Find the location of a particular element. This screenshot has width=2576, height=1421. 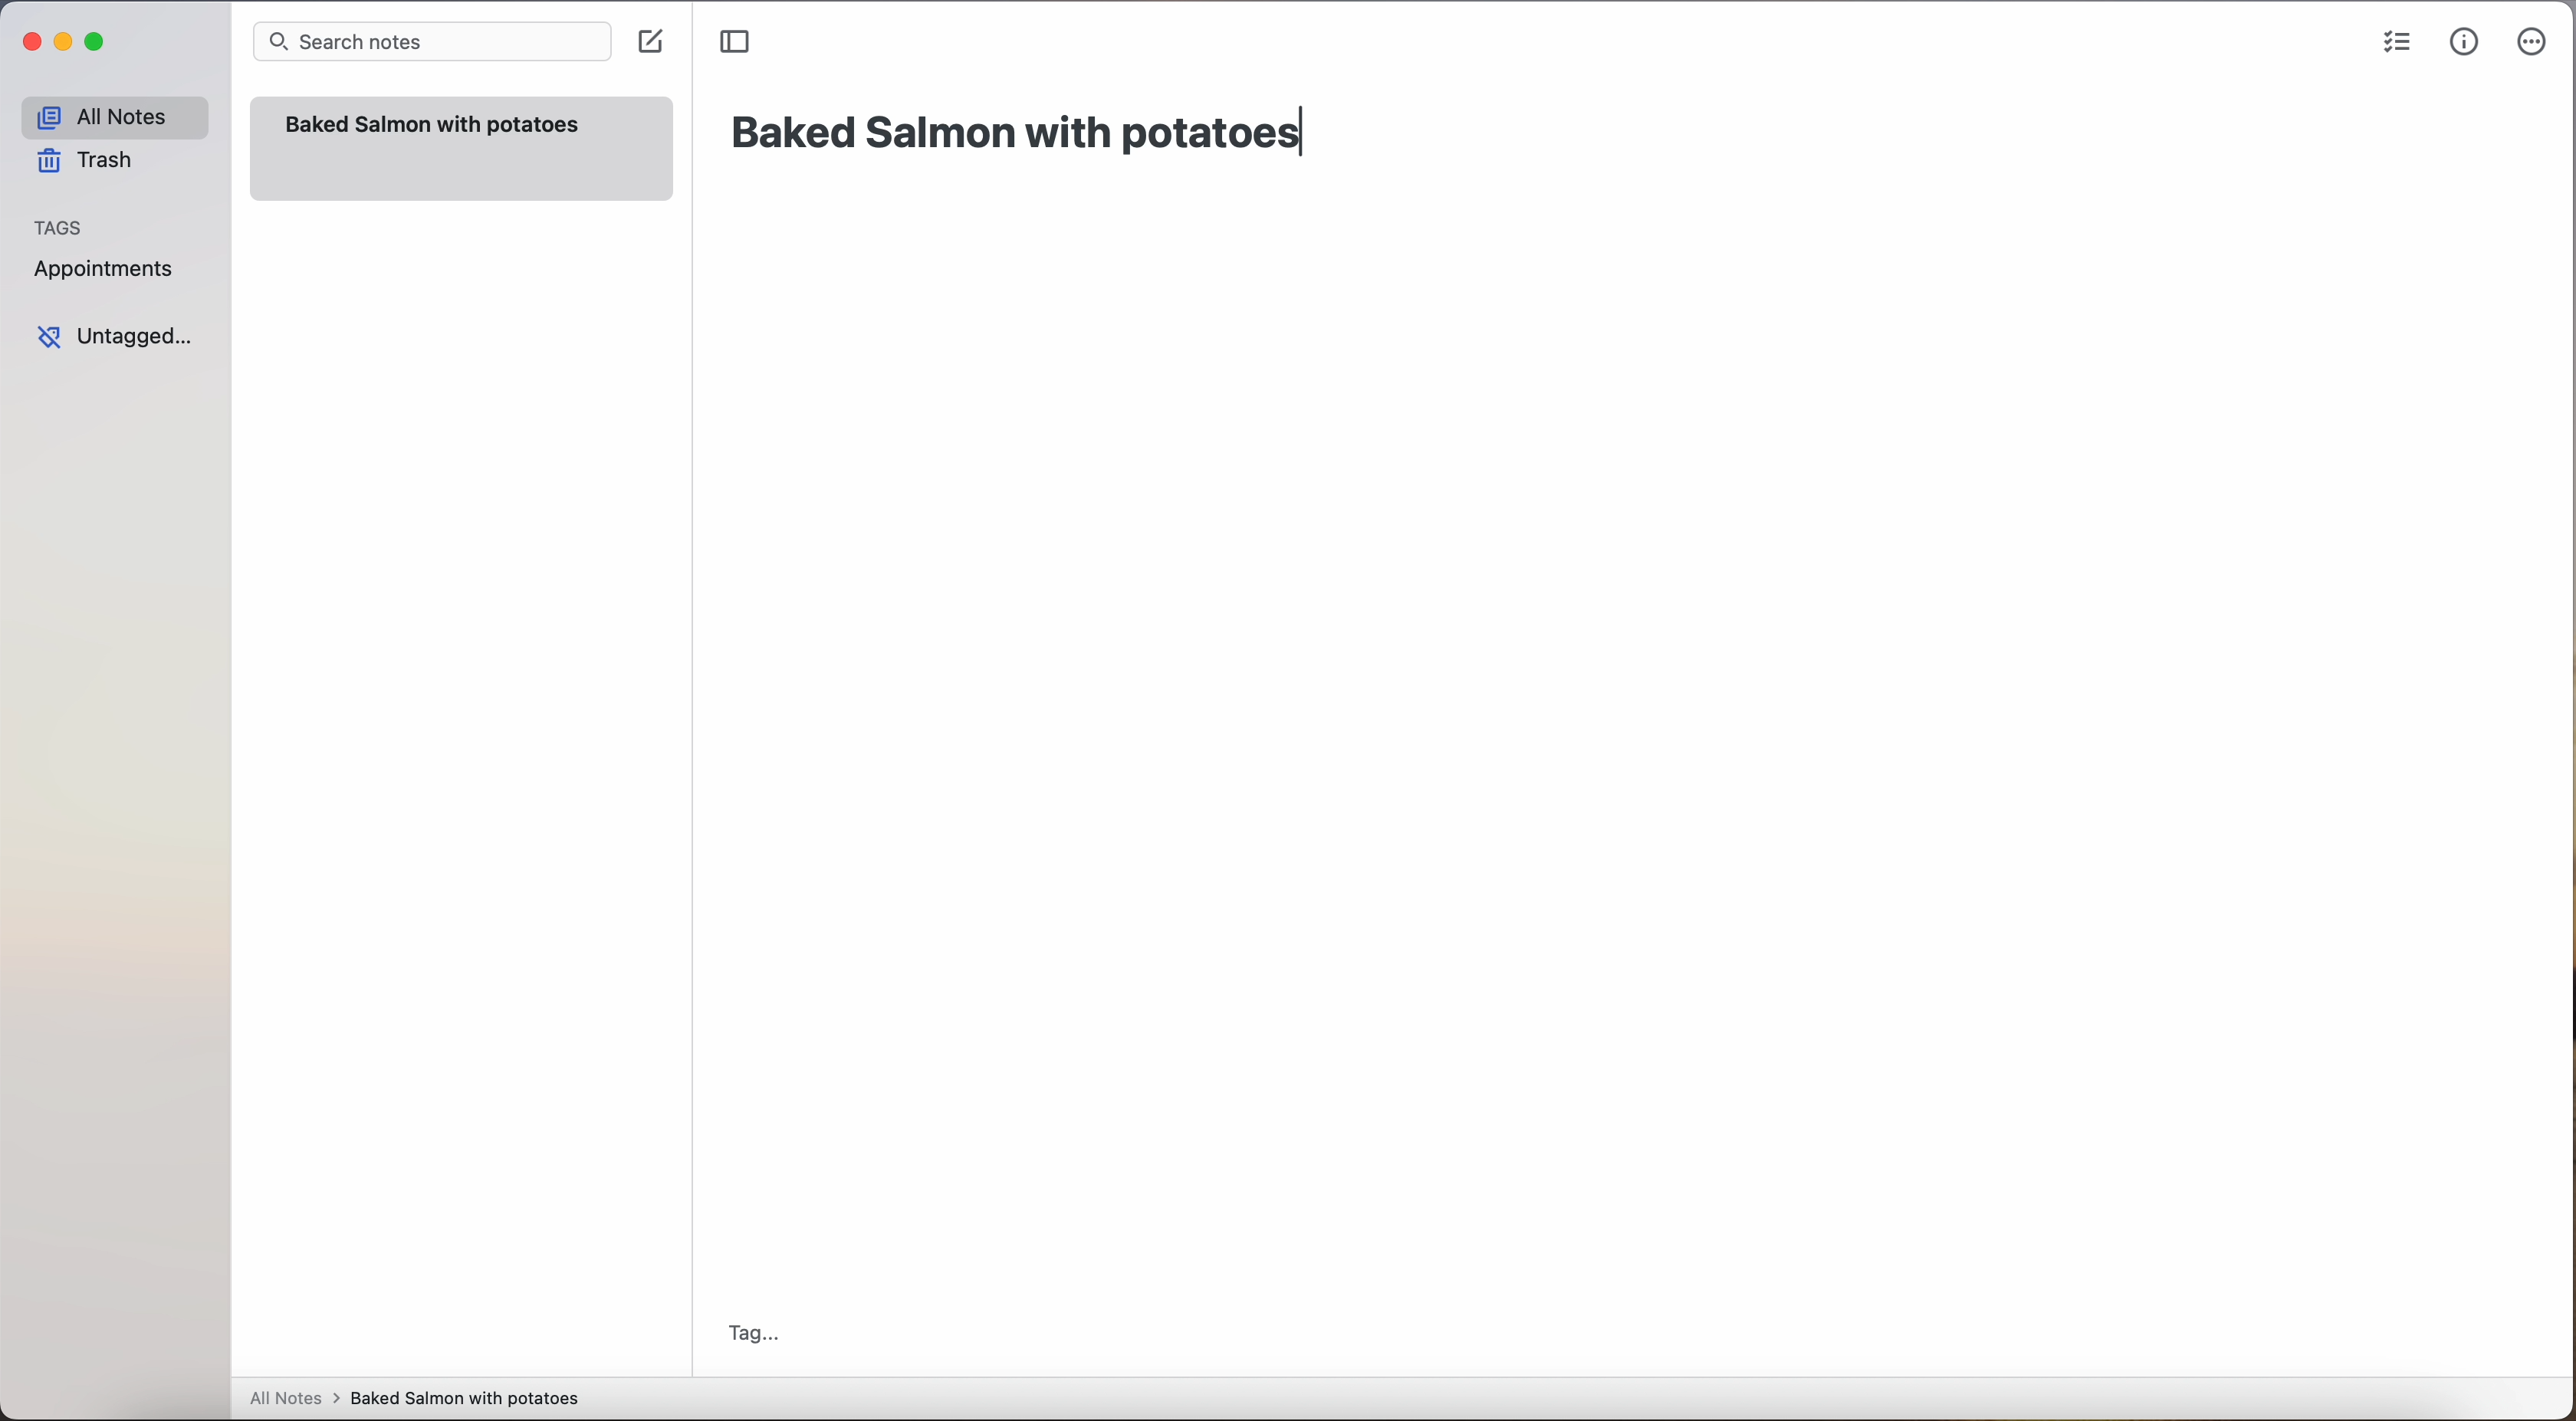

check list is located at coordinates (2396, 43).